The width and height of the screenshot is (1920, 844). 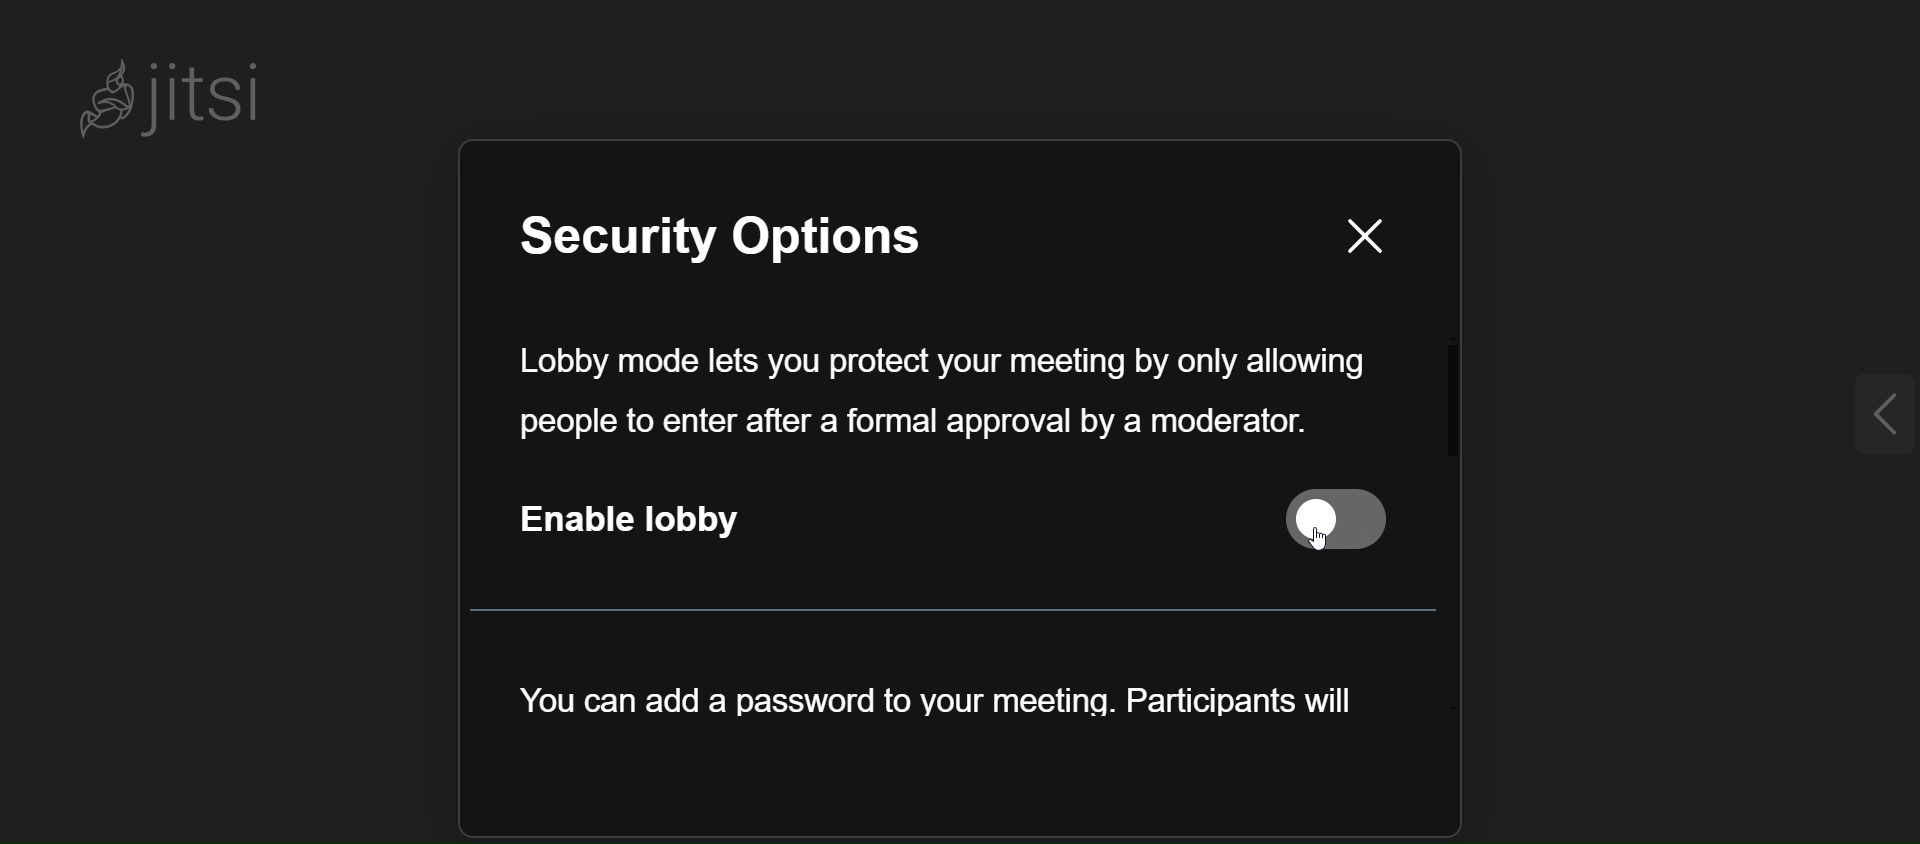 I want to click on close, so click(x=1346, y=235).